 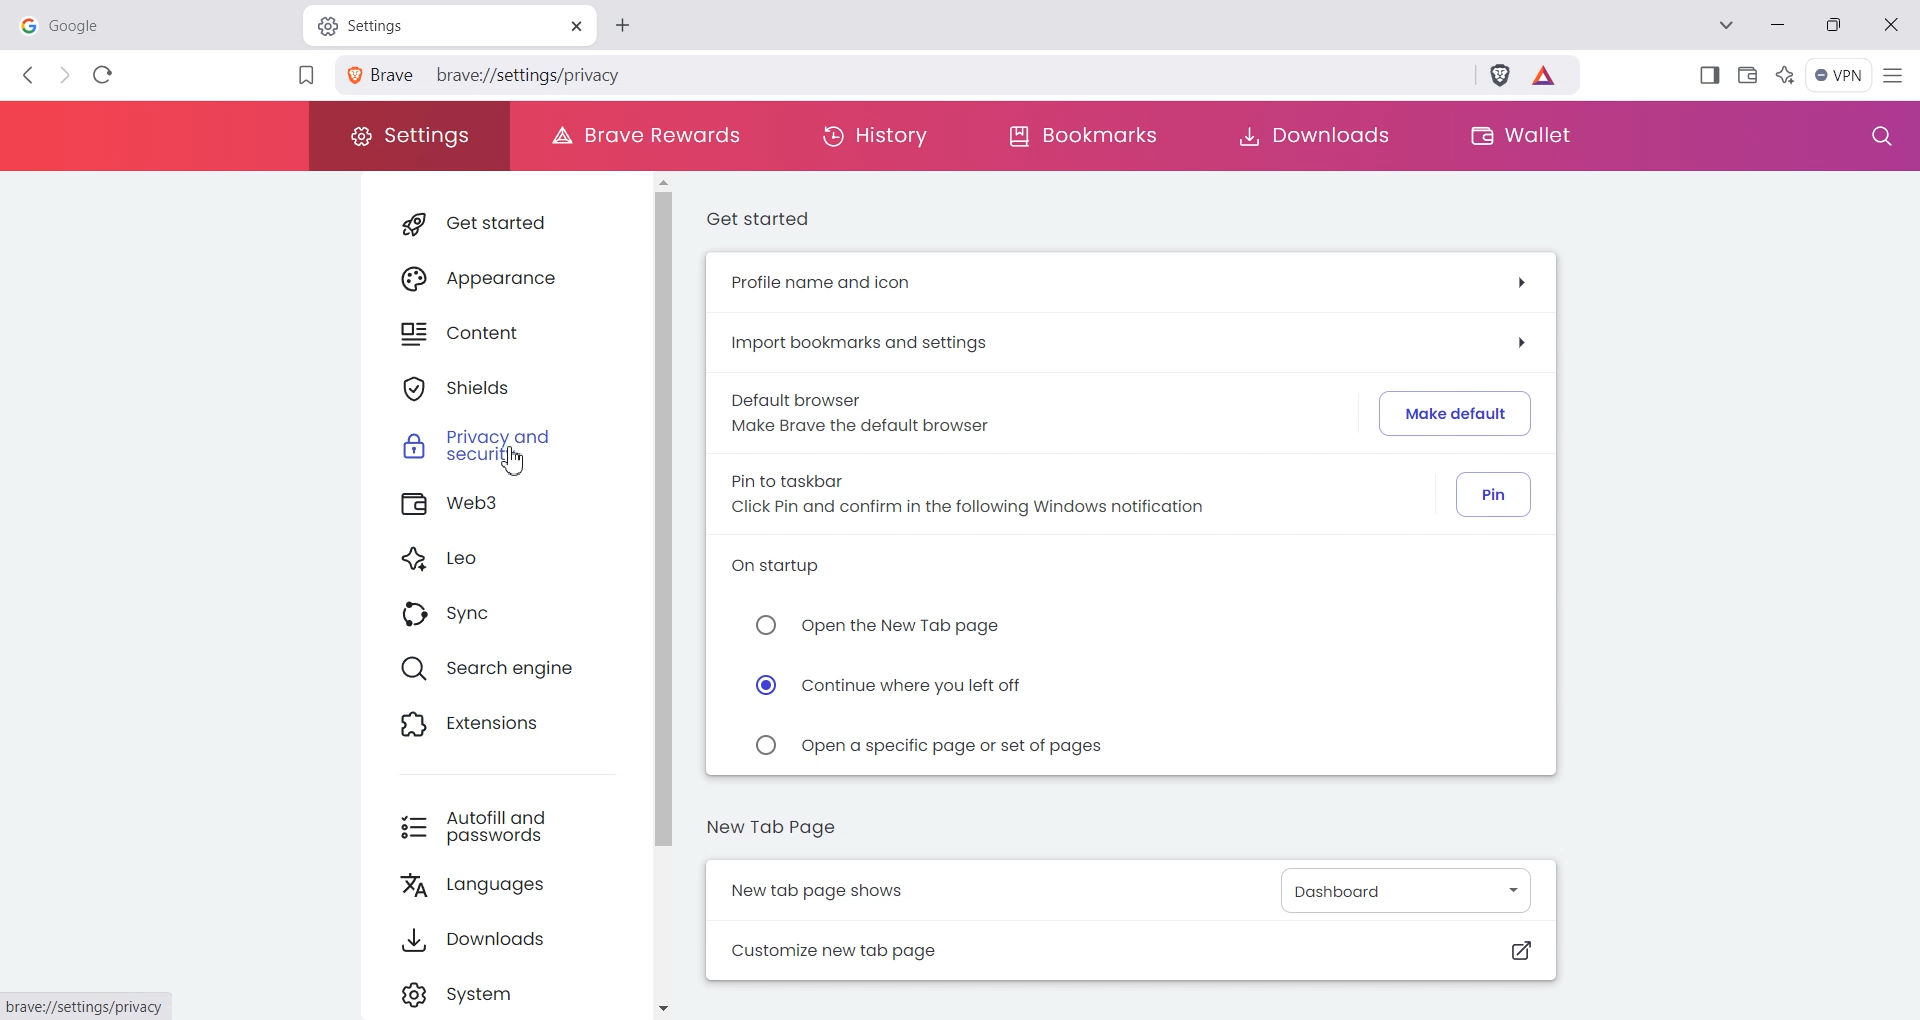 I want to click on Bookmarks, so click(x=1082, y=137).